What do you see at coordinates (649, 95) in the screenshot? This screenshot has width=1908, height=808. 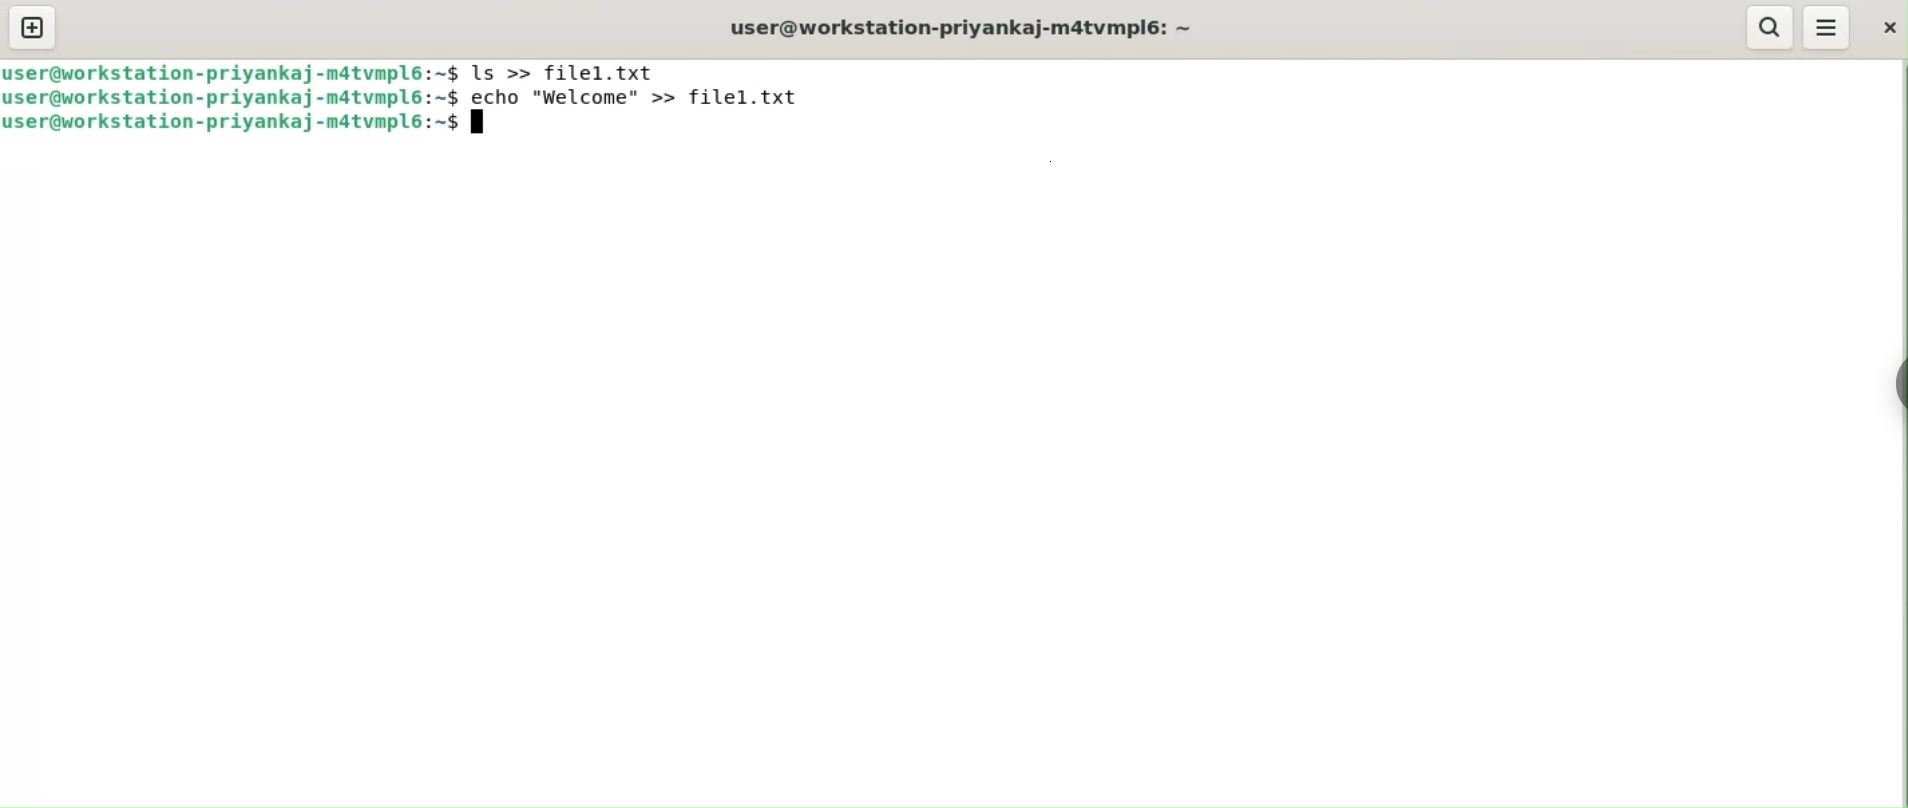 I see `echo  "Welcome"  >>  file.txt` at bounding box center [649, 95].